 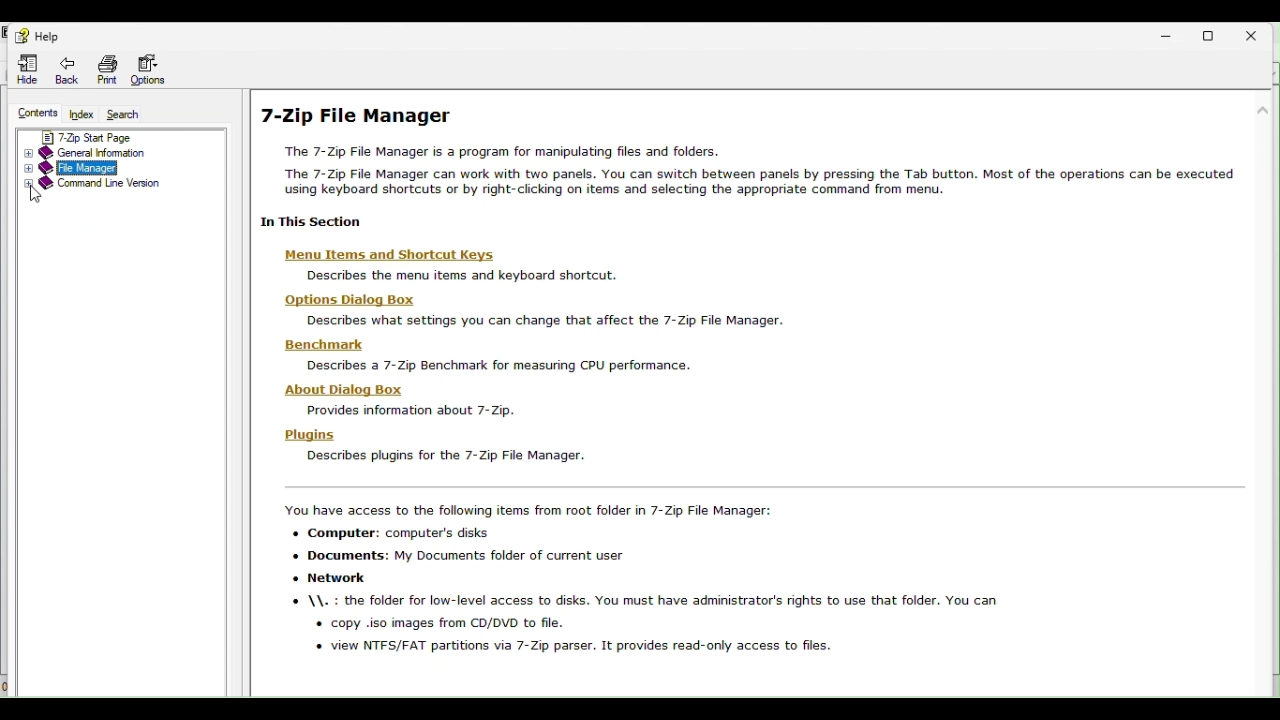 What do you see at coordinates (69, 68) in the screenshot?
I see `Back ` at bounding box center [69, 68].